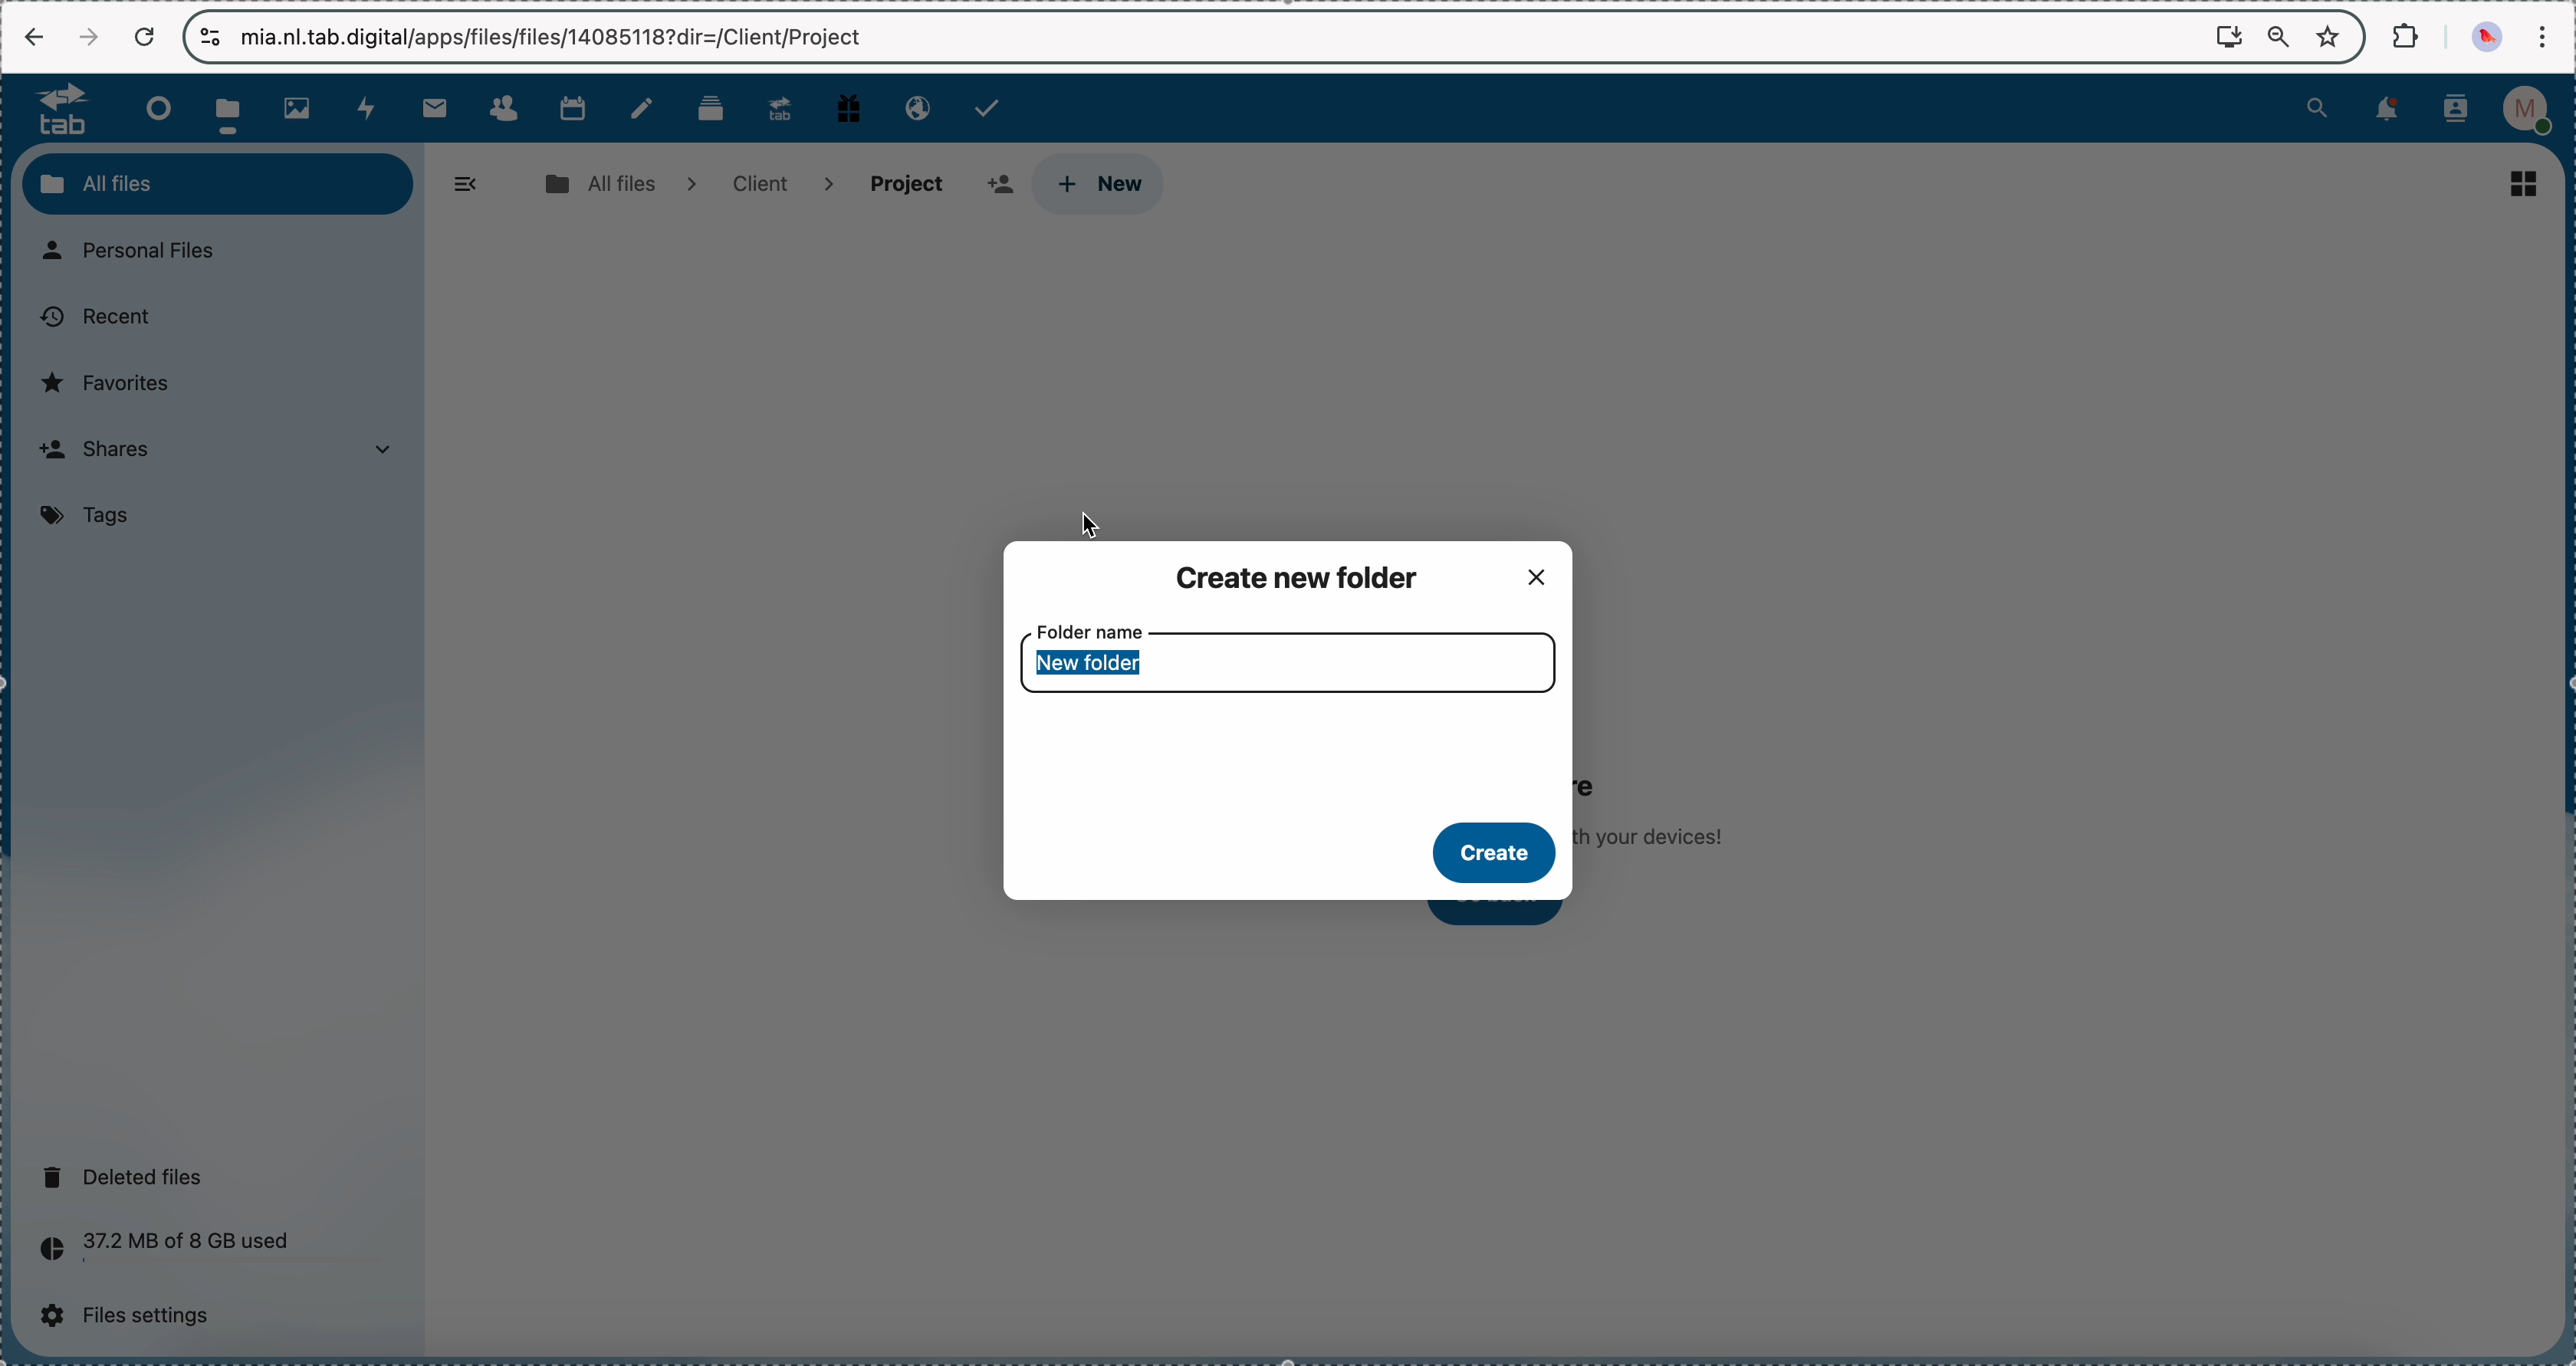 The image size is (2576, 1366). I want to click on all files, so click(616, 182).